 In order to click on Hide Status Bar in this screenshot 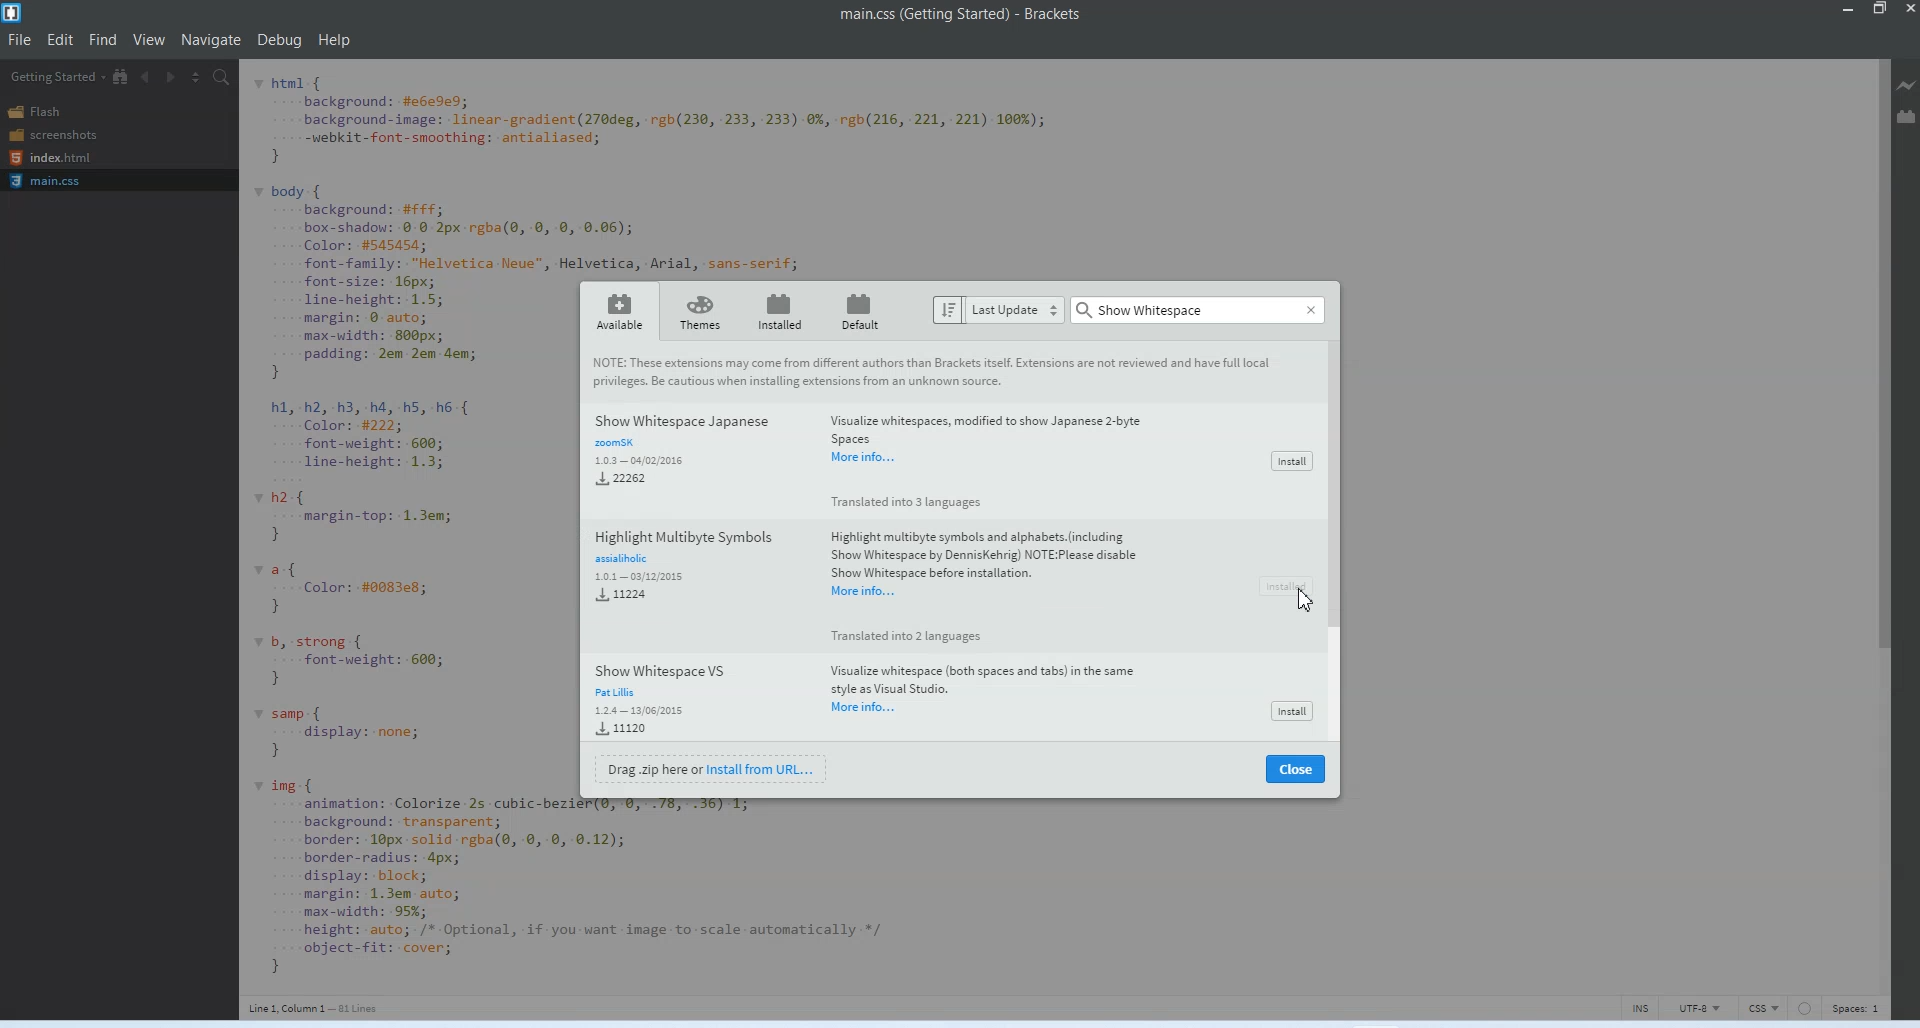, I will do `click(875, 697)`.